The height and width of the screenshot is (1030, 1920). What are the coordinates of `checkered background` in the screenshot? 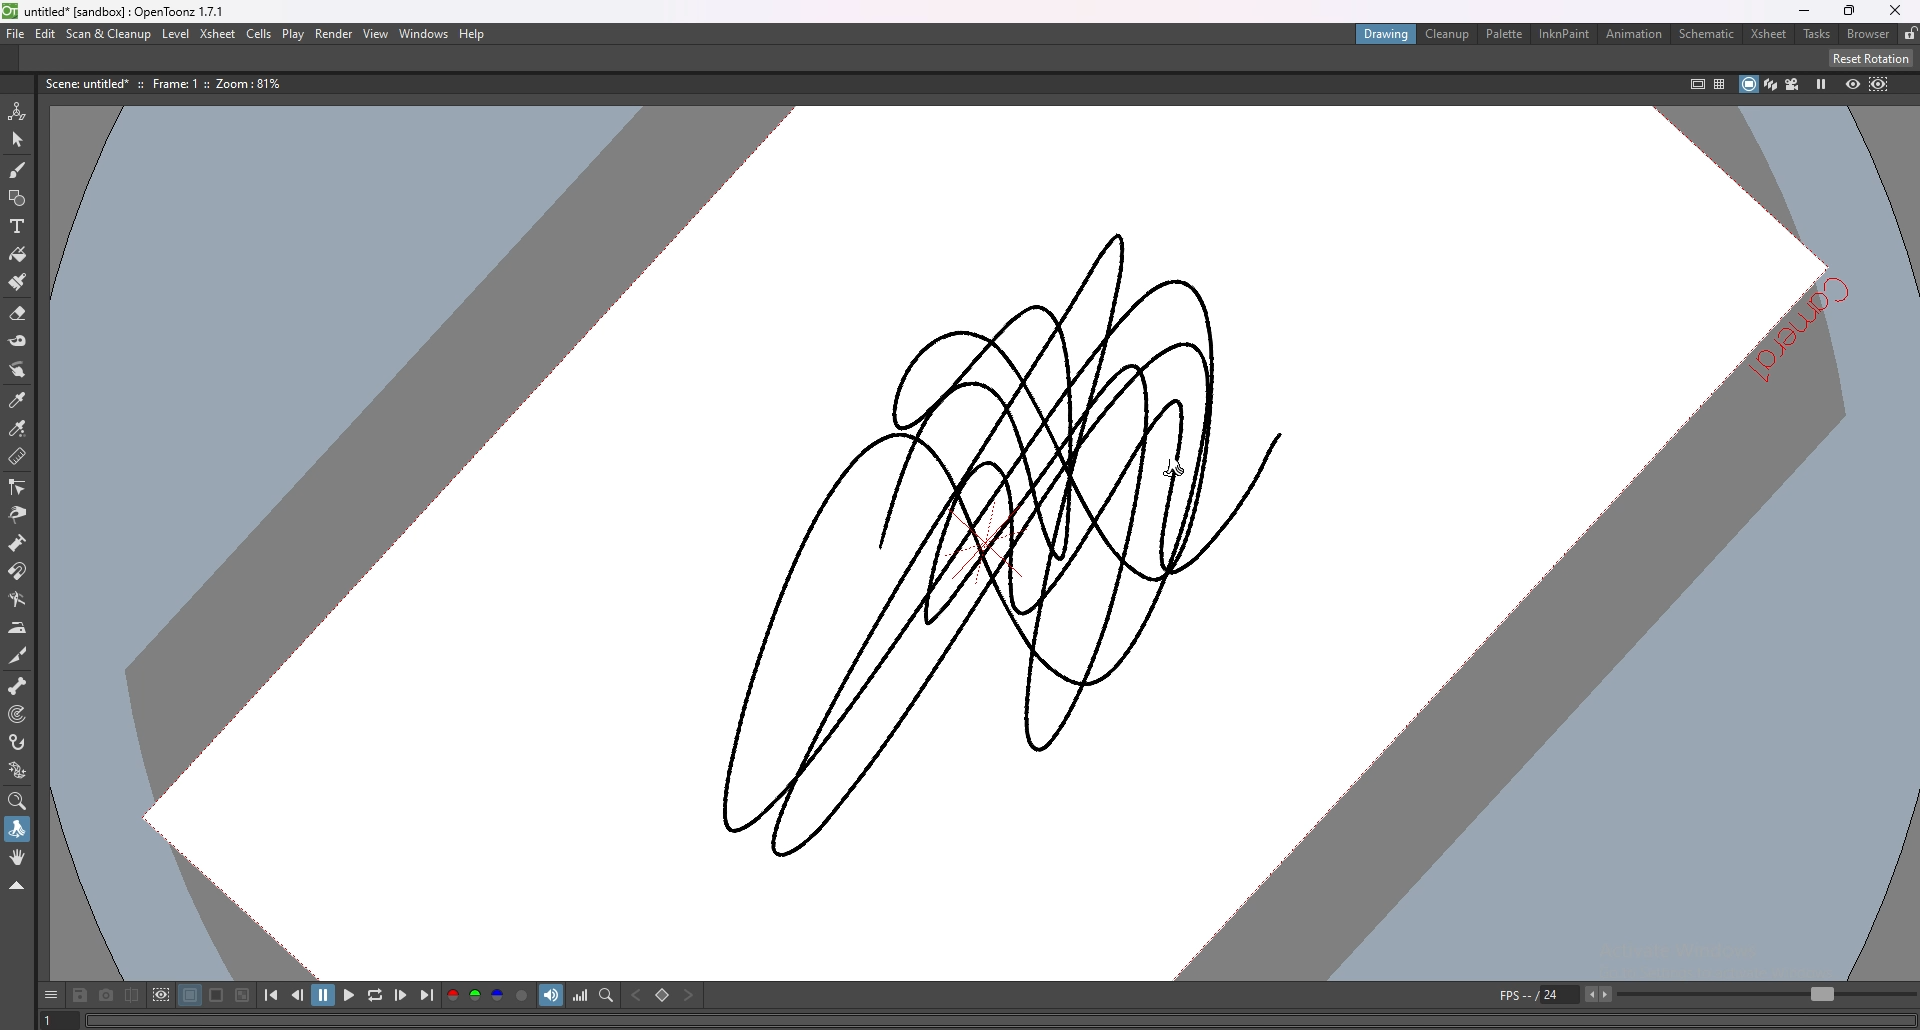 It's located at (243, 996).